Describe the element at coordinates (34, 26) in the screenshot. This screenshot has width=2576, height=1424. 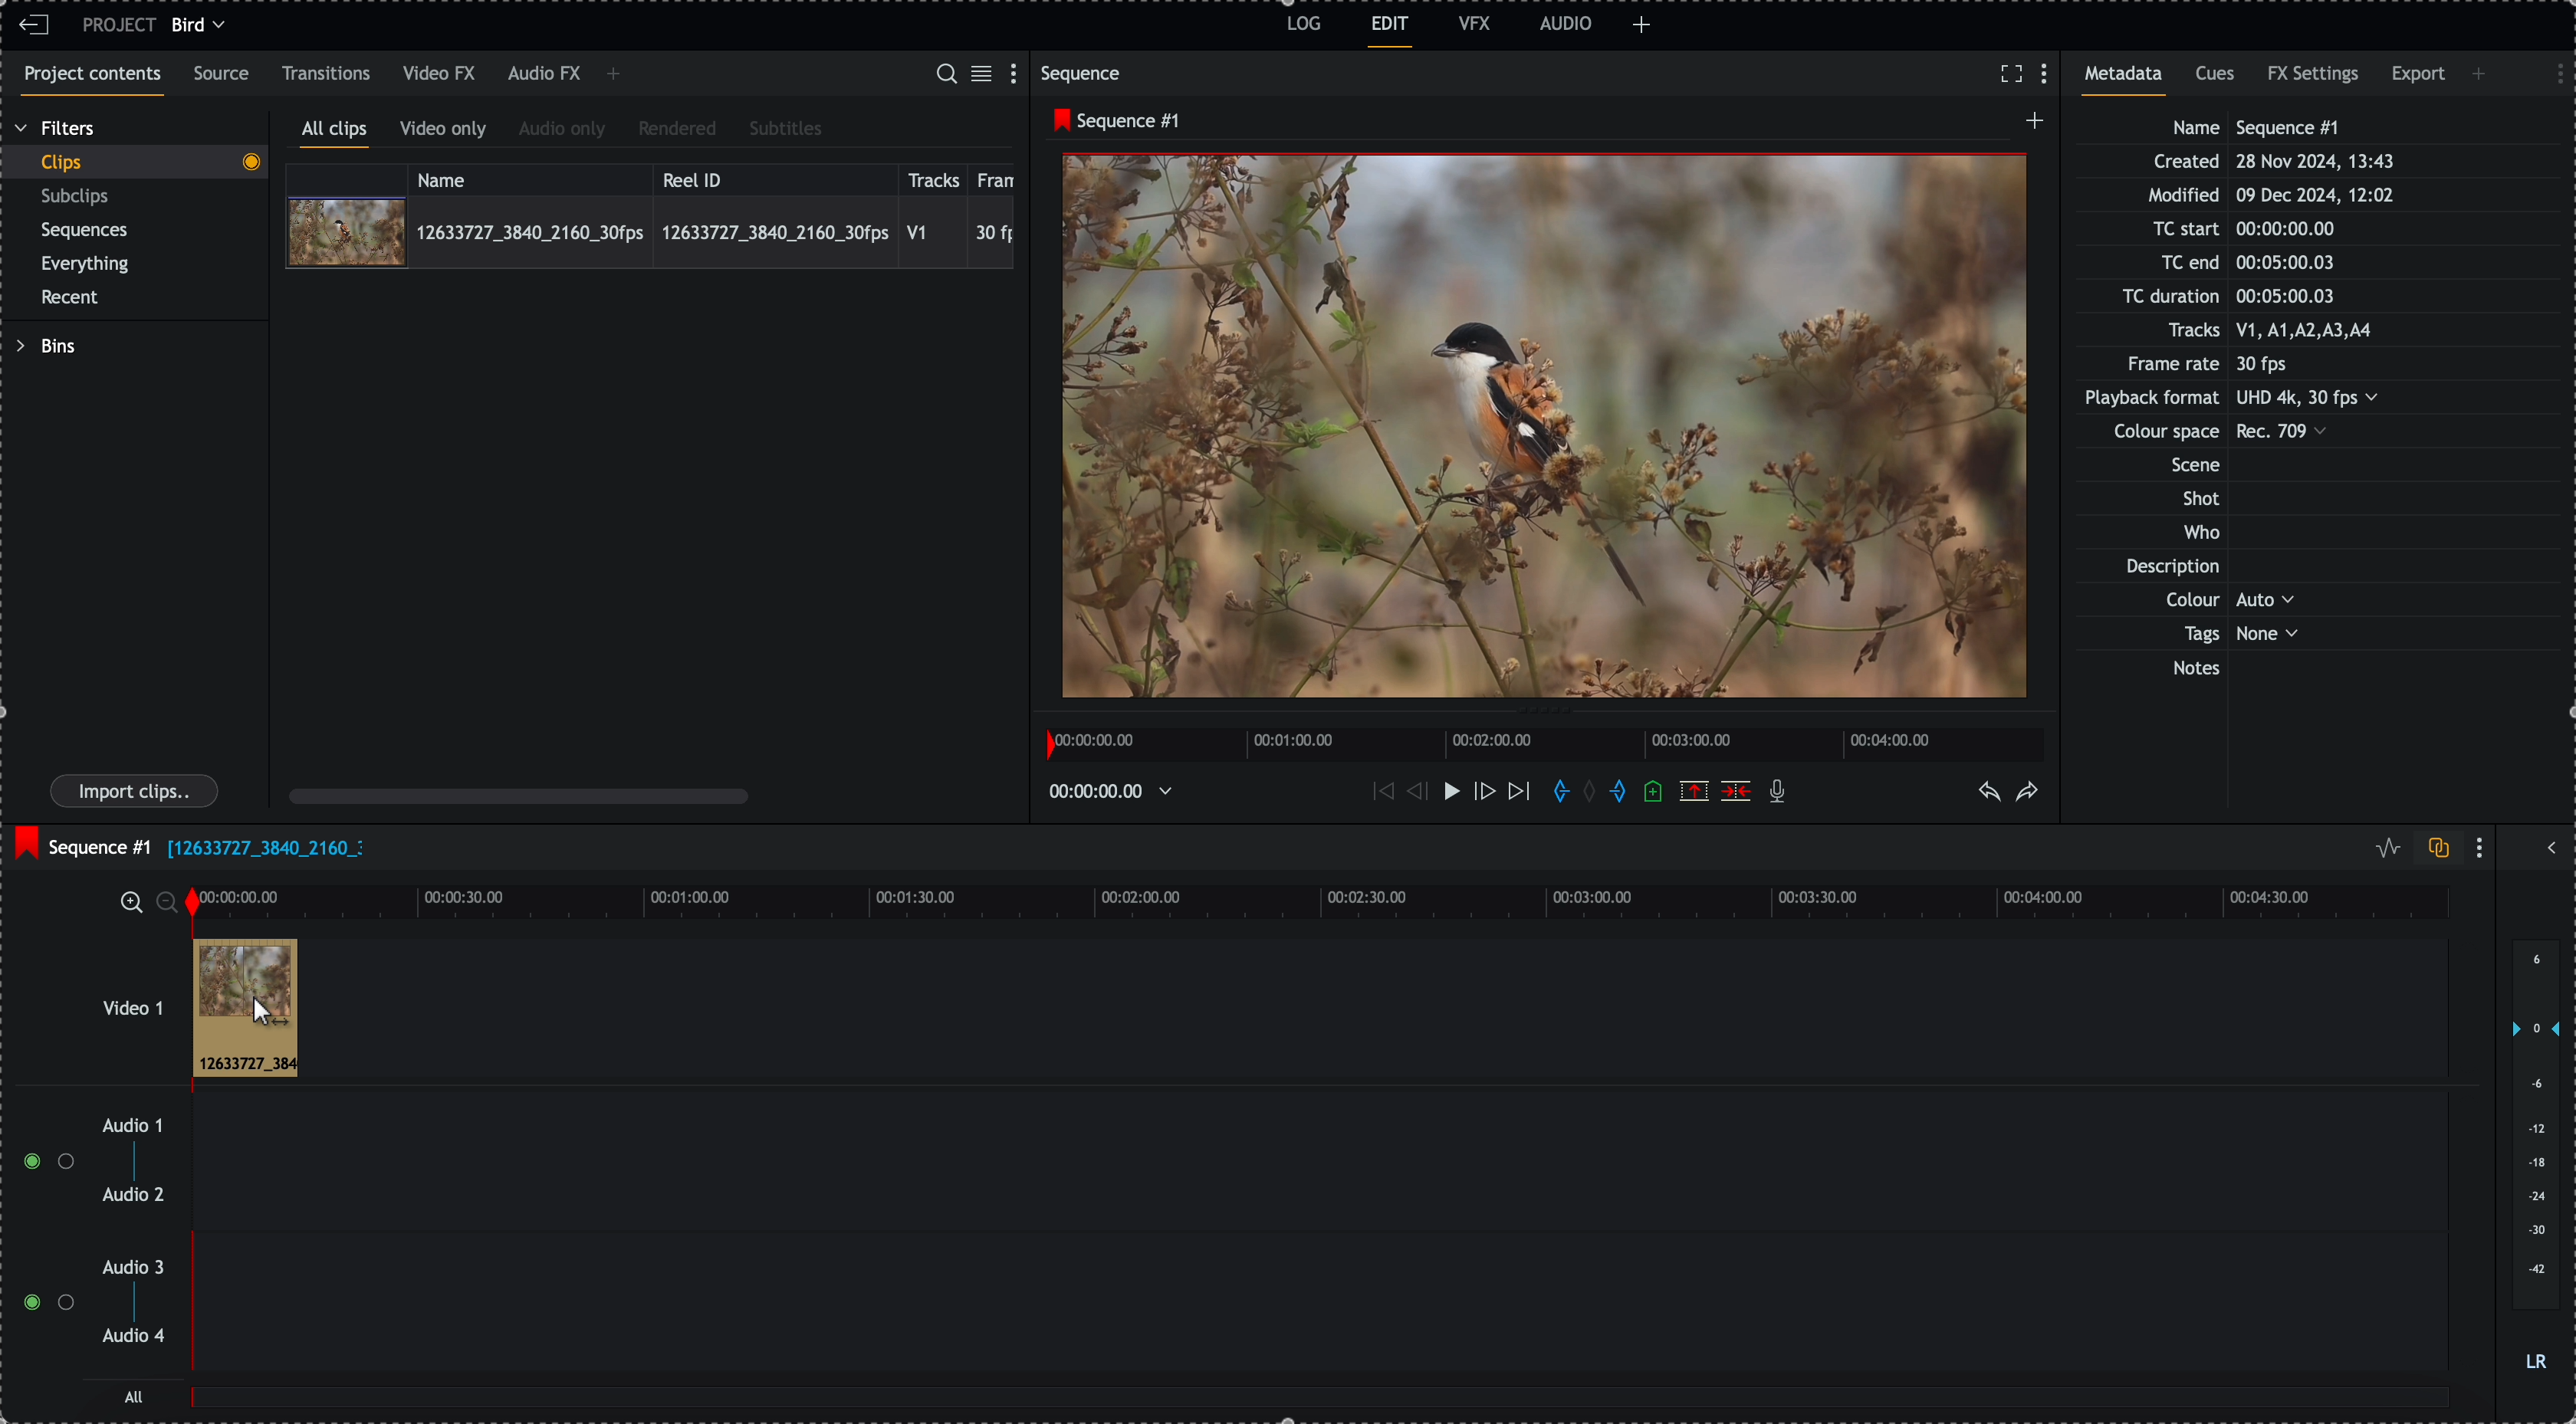
I see `leave` at that location.